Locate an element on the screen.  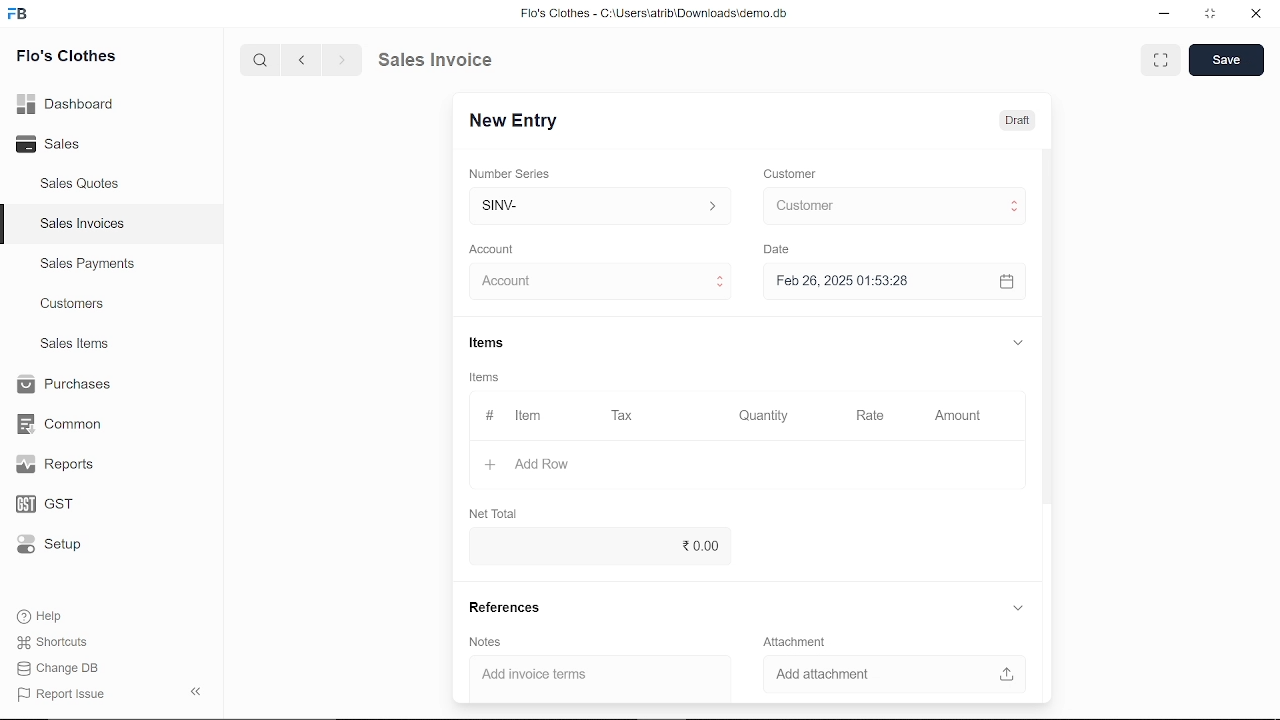
Reports. is located at coordinates (63, 464).